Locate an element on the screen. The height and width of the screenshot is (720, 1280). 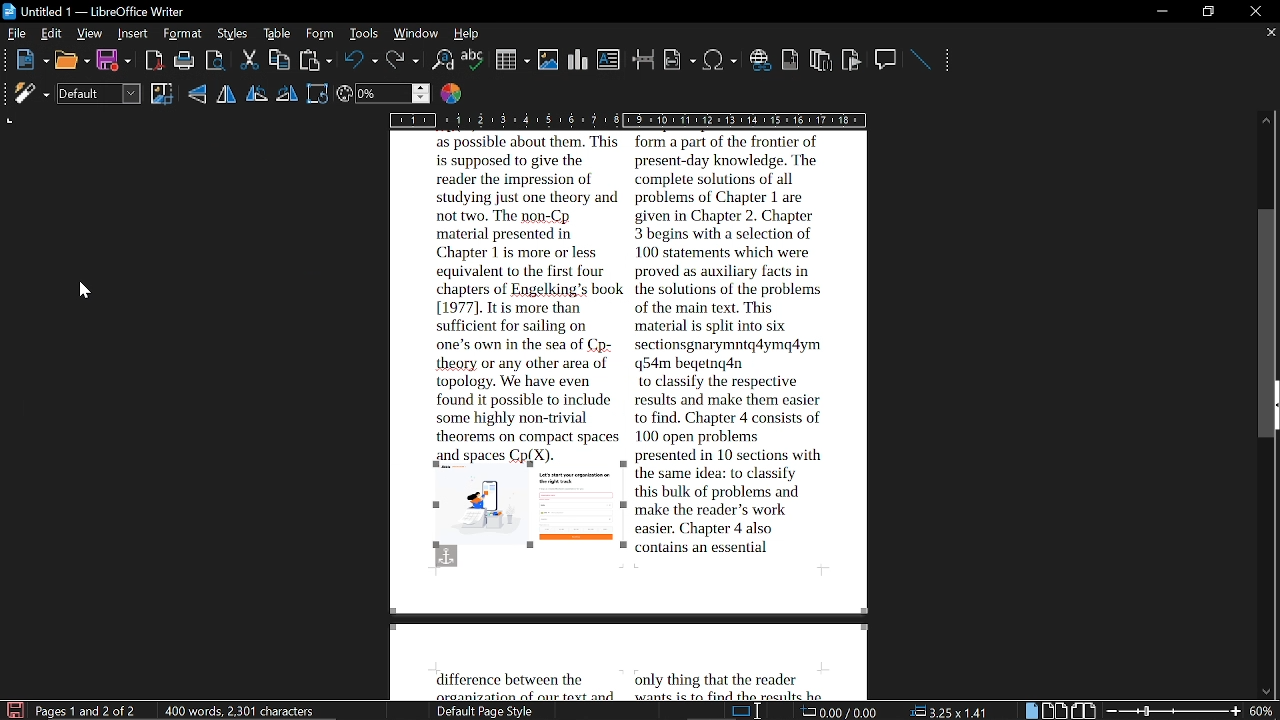
scale is located at coordinates (630, 120).